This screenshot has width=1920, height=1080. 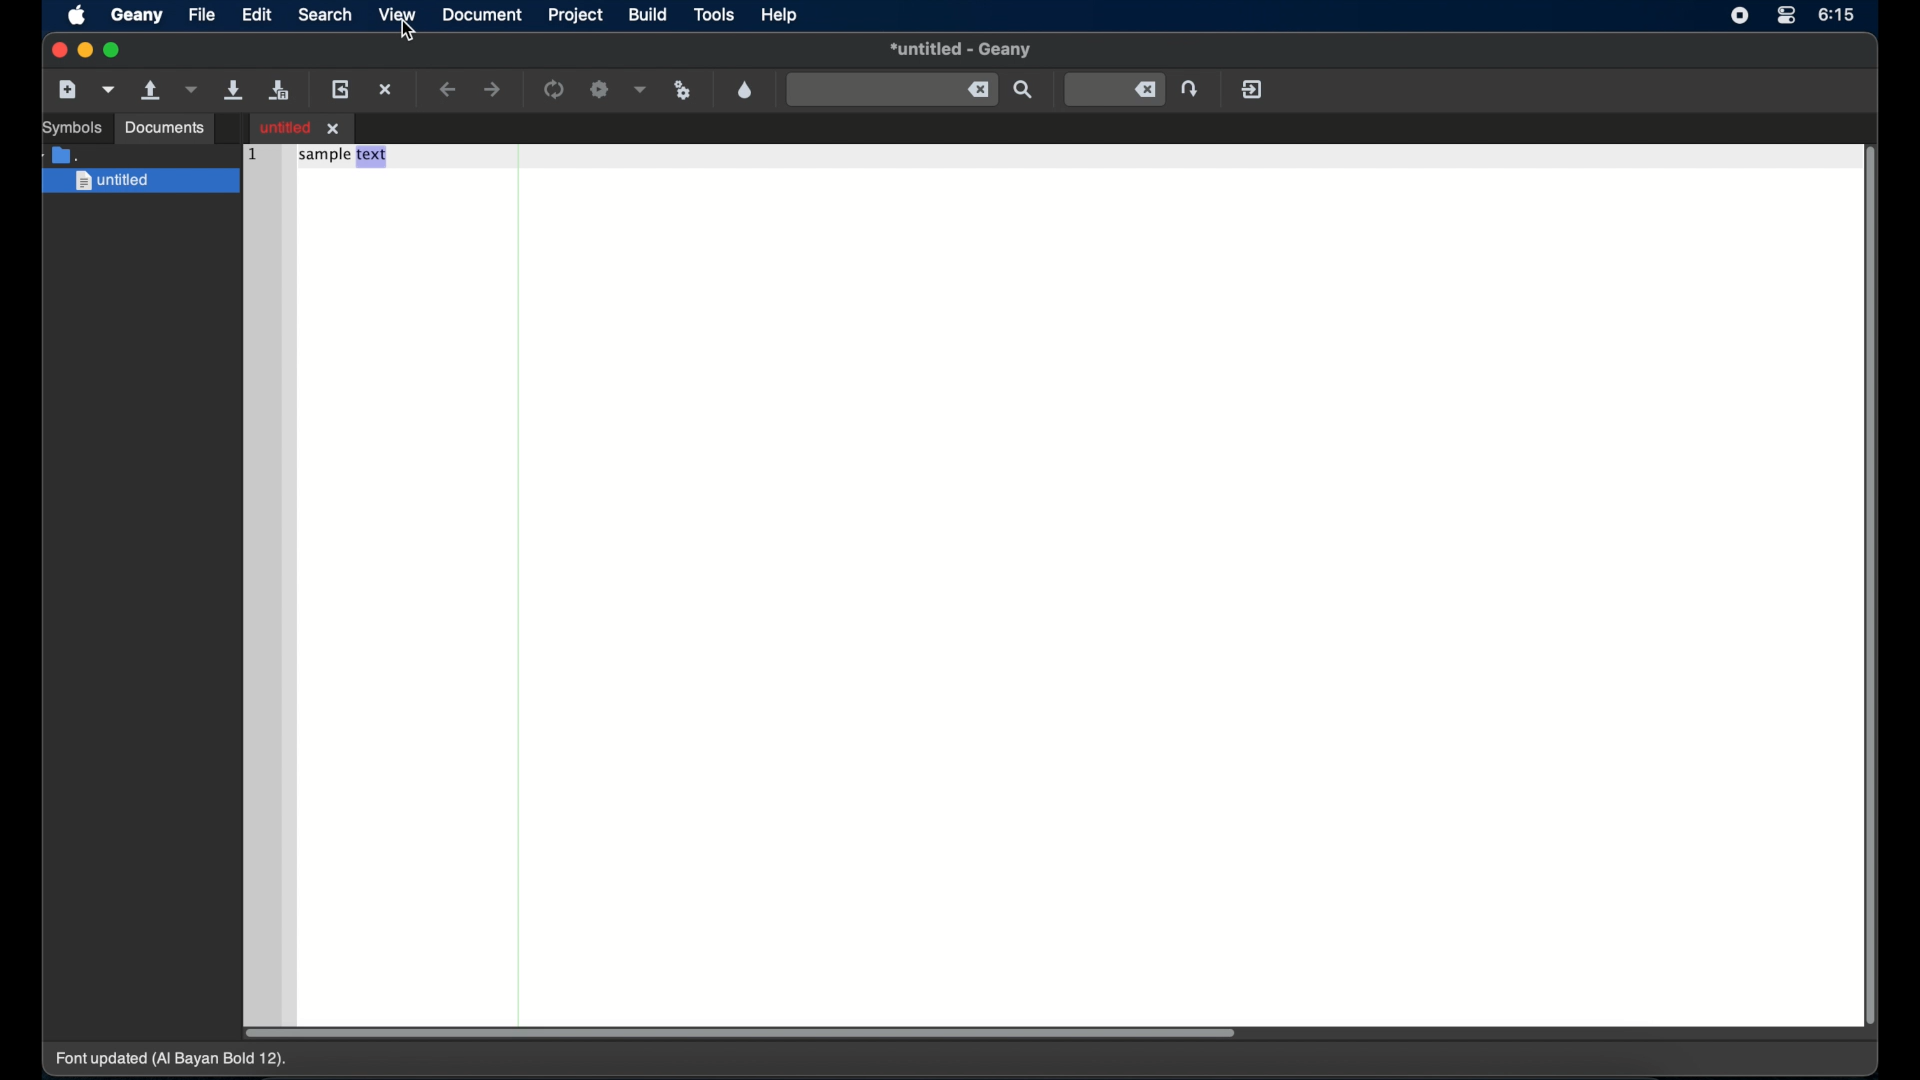 What do you see at coordinates (779, 15) in the screenshot?
I see `help` at bounding box center [779, 15].